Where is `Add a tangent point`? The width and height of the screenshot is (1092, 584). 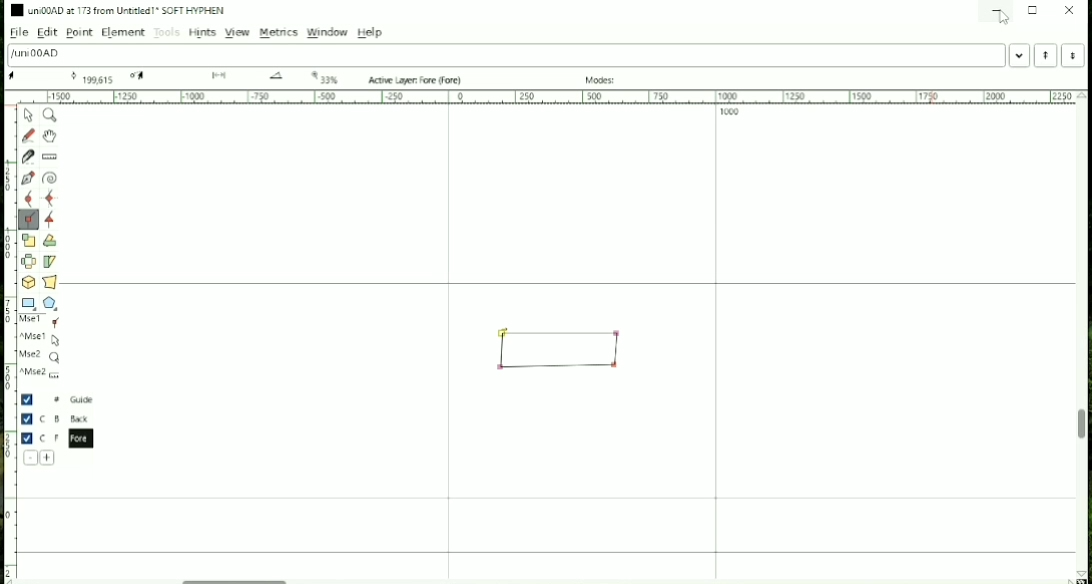 Add a tangent point is located at coordinates (50, 221).